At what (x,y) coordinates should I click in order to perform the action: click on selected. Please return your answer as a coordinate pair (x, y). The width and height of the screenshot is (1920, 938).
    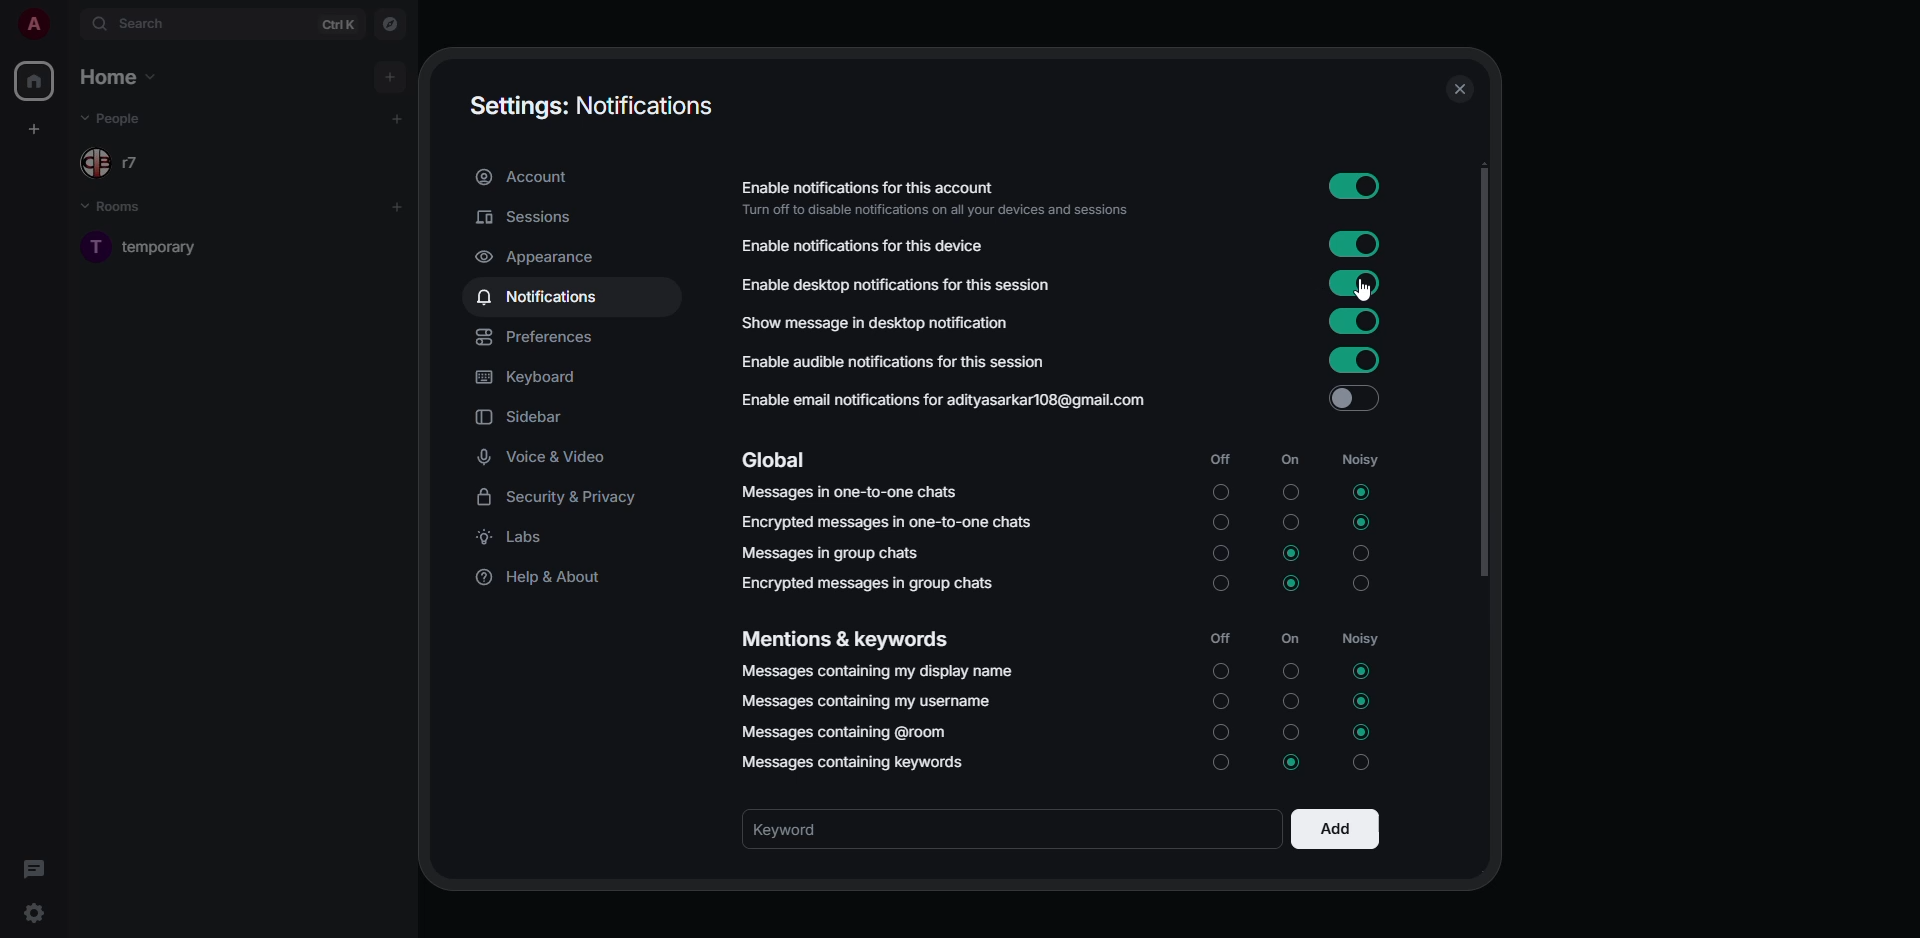
    Looking at the image, I should click on (1360, 492).